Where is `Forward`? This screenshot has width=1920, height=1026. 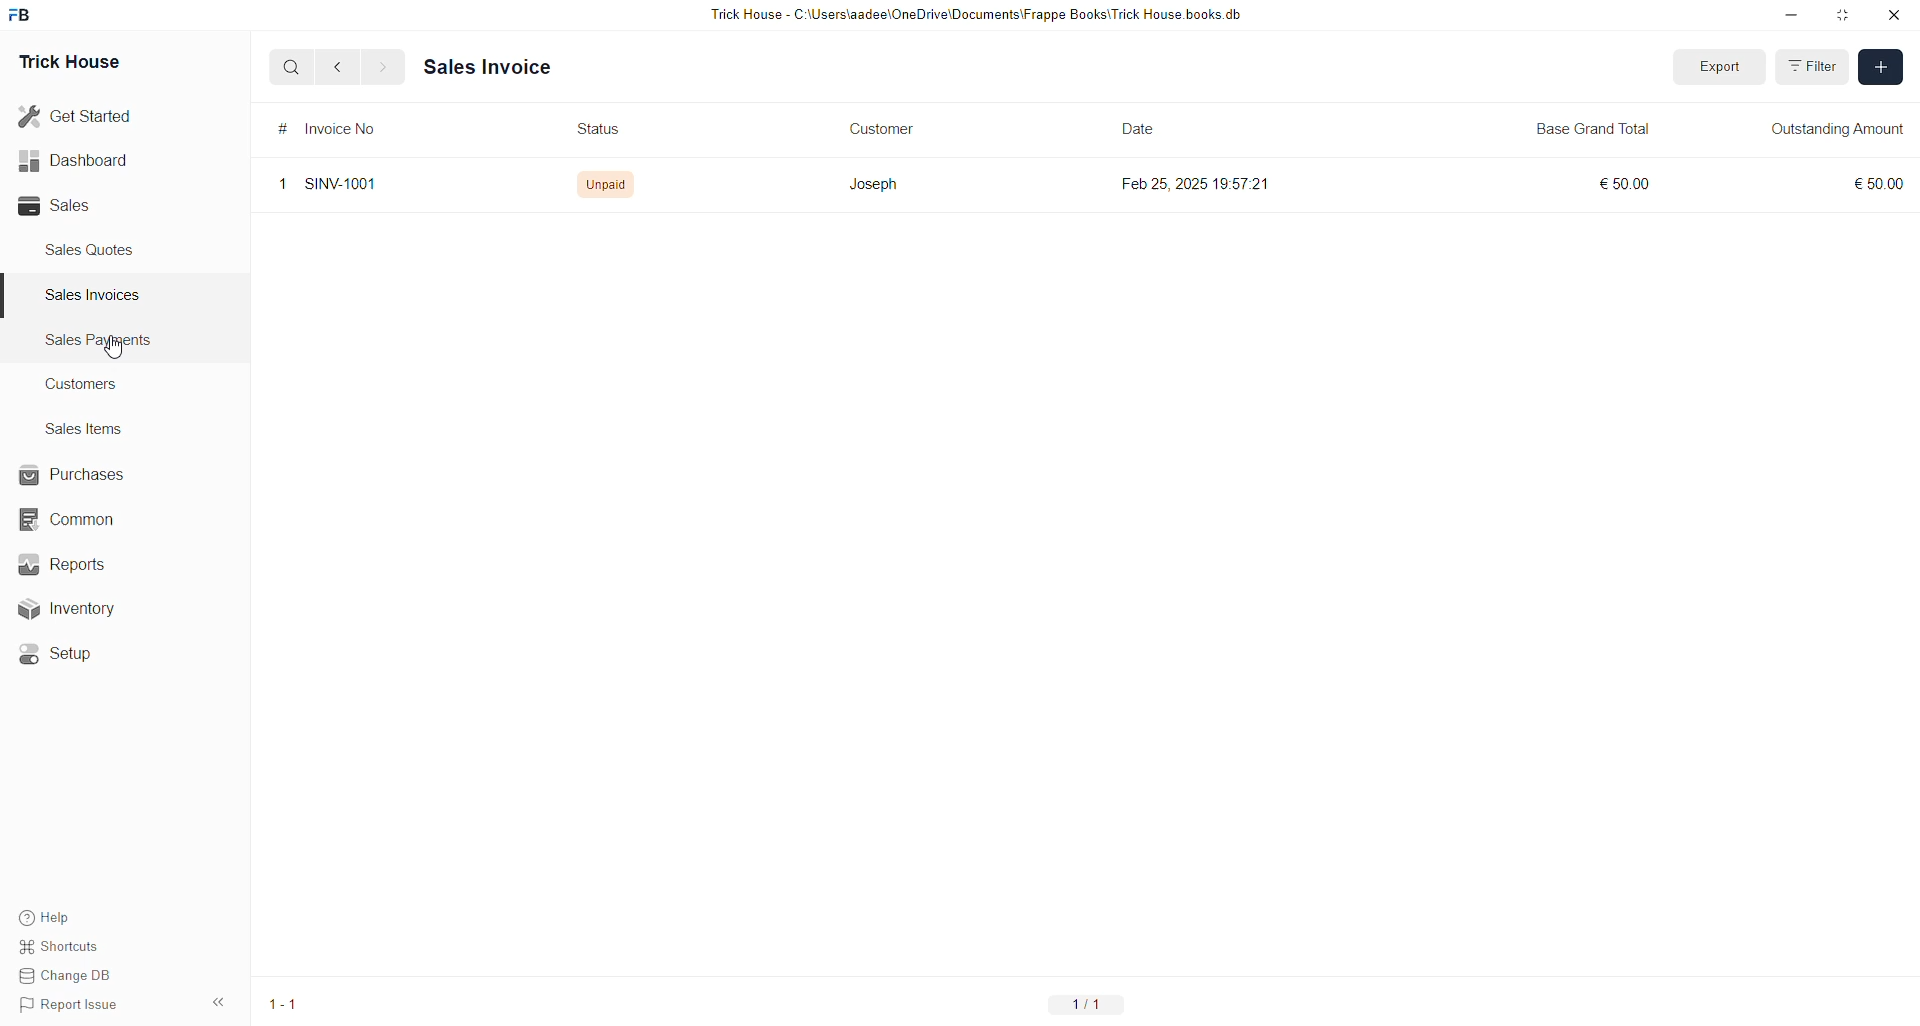 Forward is located at coordinates (384, 68).